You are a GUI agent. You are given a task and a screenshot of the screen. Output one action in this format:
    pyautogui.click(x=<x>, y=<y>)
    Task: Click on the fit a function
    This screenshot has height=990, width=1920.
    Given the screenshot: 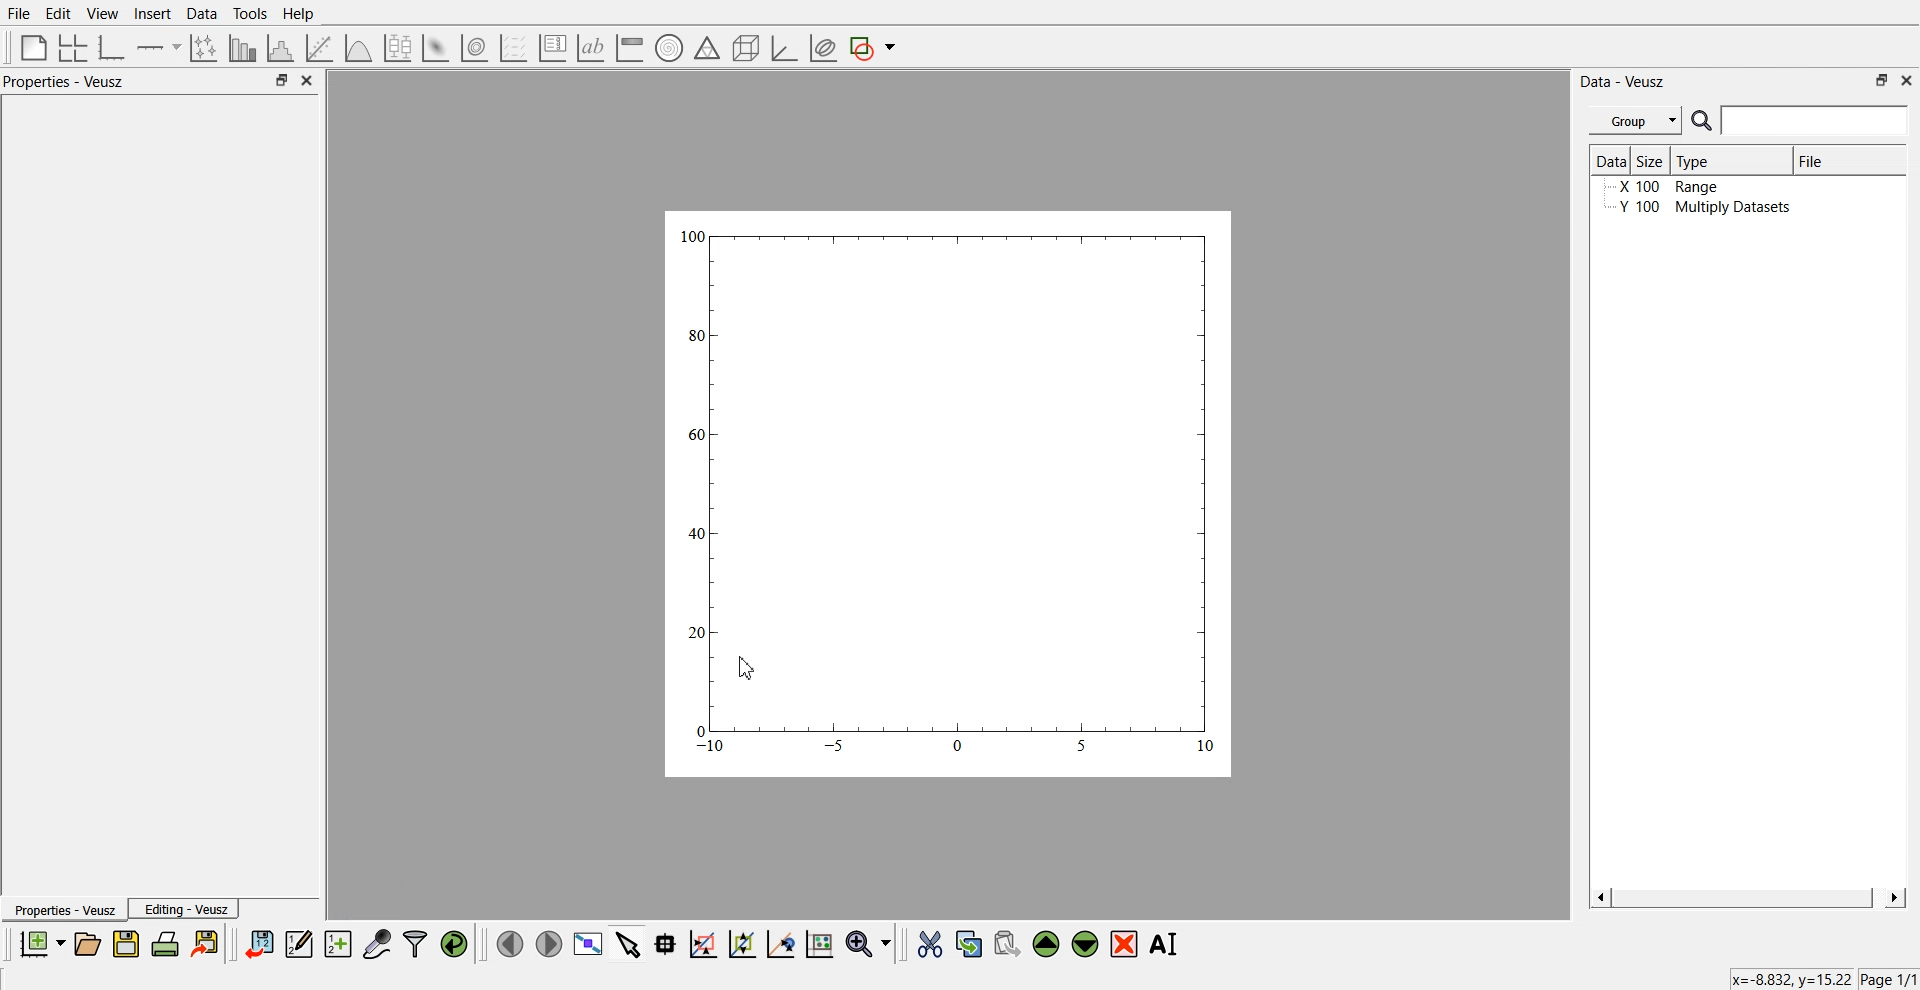 What is the action you would take?
    pyautogui.click(x=321, y=46)
    